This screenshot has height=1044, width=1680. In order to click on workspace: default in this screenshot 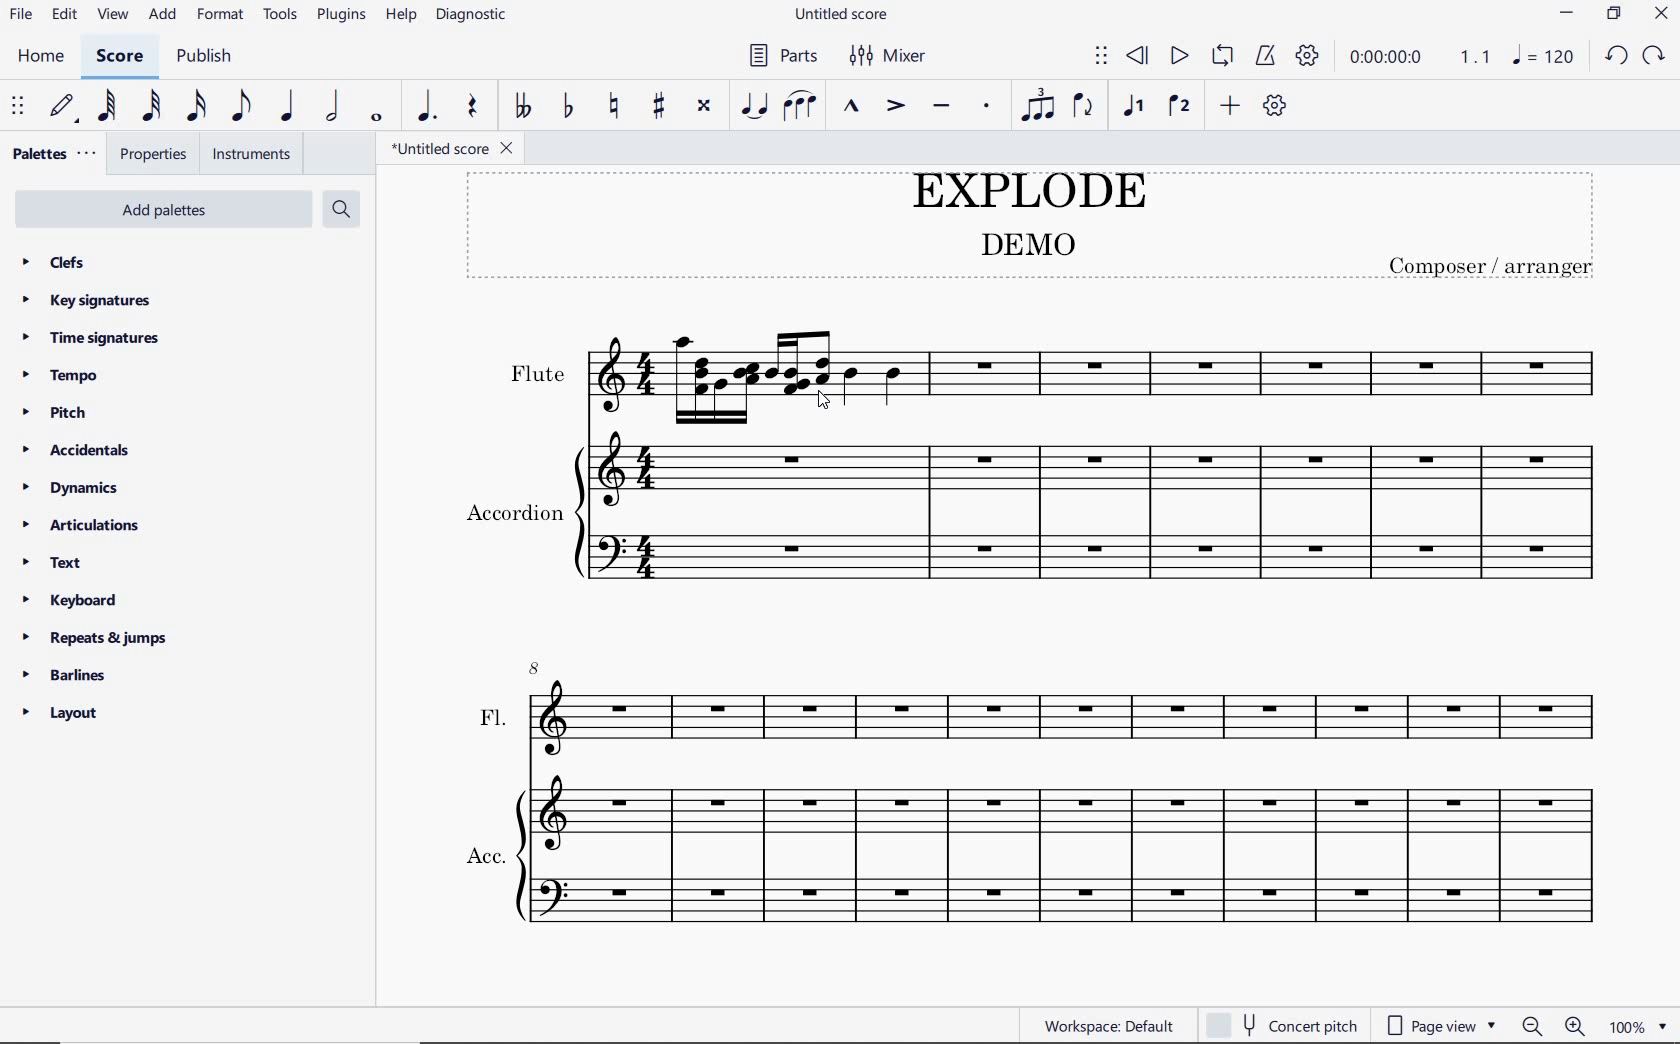, I will do `click(1101, 1022)`.